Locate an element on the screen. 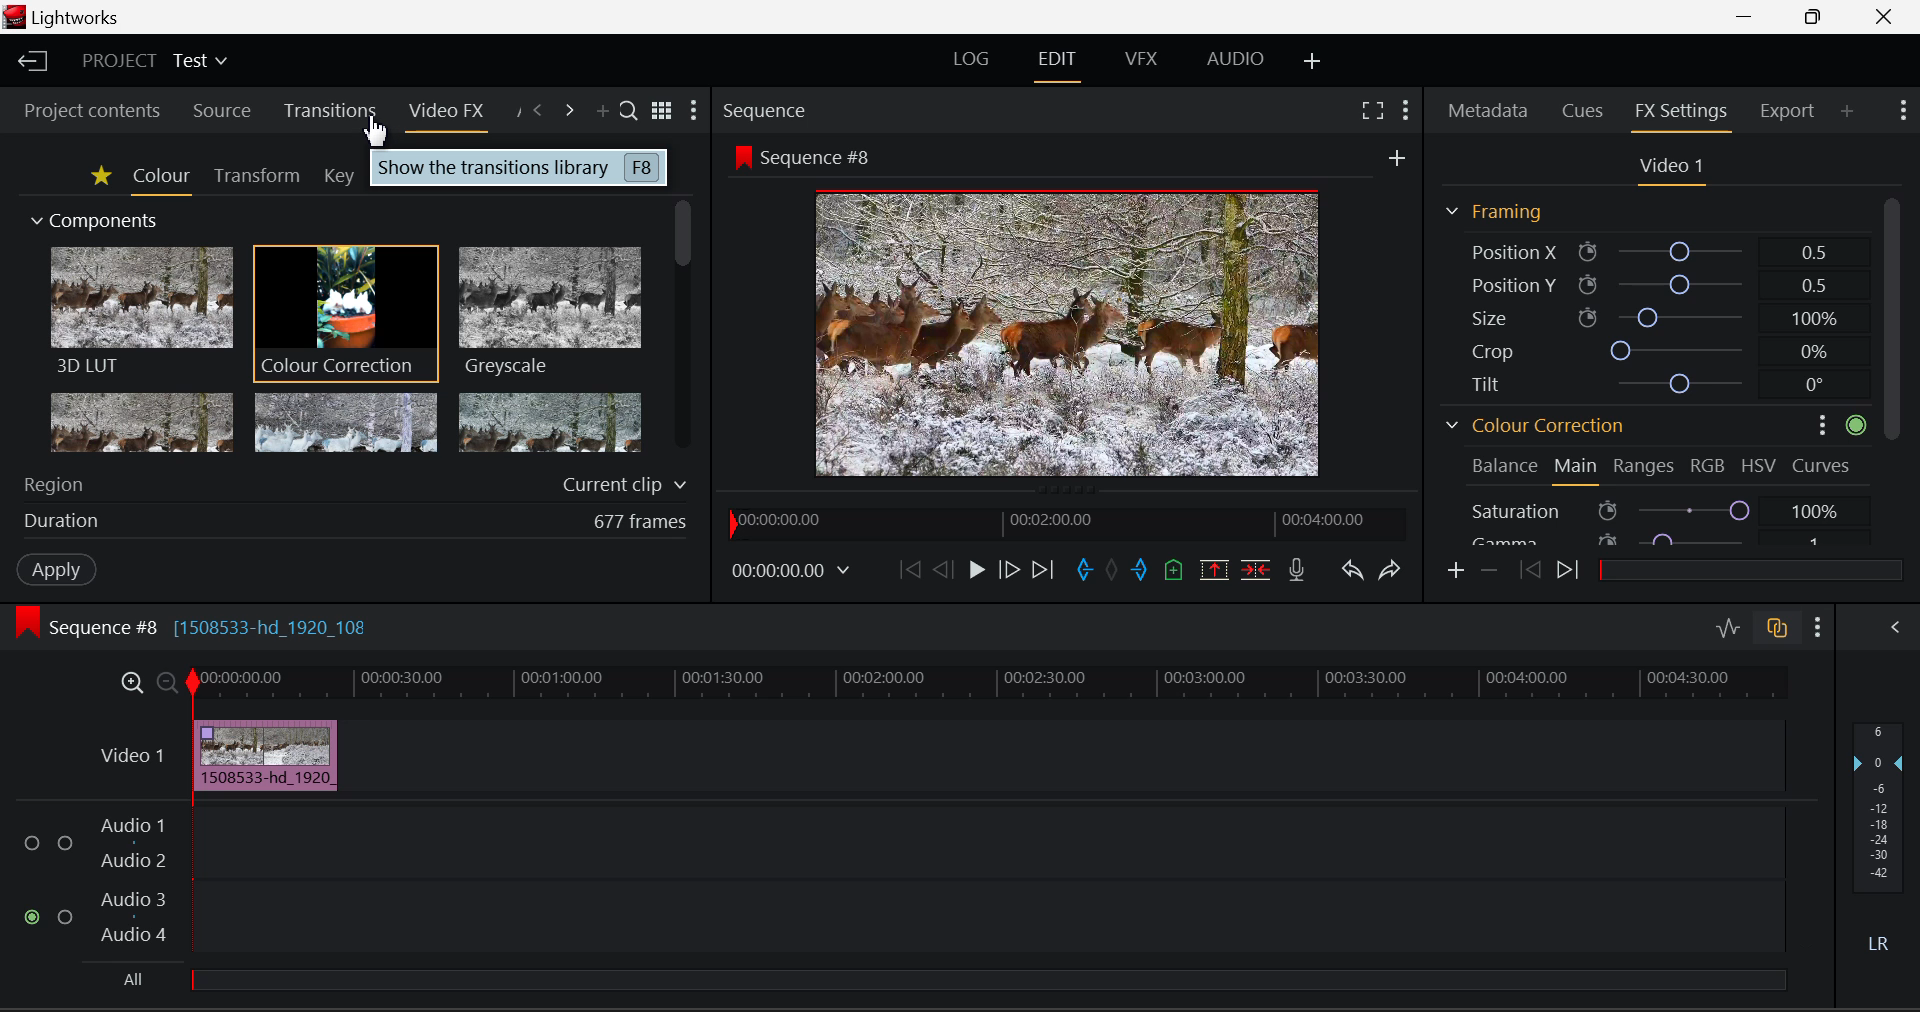 The width and height of the screenshot is (1920, 1012). Restore Down is located at coordinates (1748, 17).